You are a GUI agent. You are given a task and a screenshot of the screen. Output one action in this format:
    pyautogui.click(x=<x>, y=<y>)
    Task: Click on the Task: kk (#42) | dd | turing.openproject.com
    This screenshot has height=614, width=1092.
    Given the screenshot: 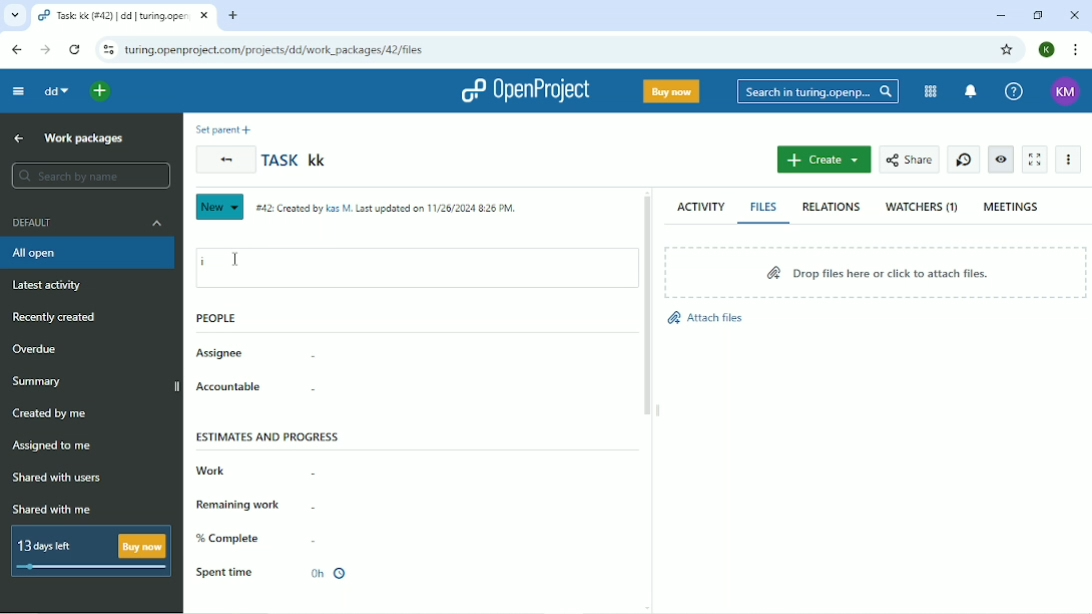 What is the action you would take?
    pyautogui.click(x=124, y=16)
    